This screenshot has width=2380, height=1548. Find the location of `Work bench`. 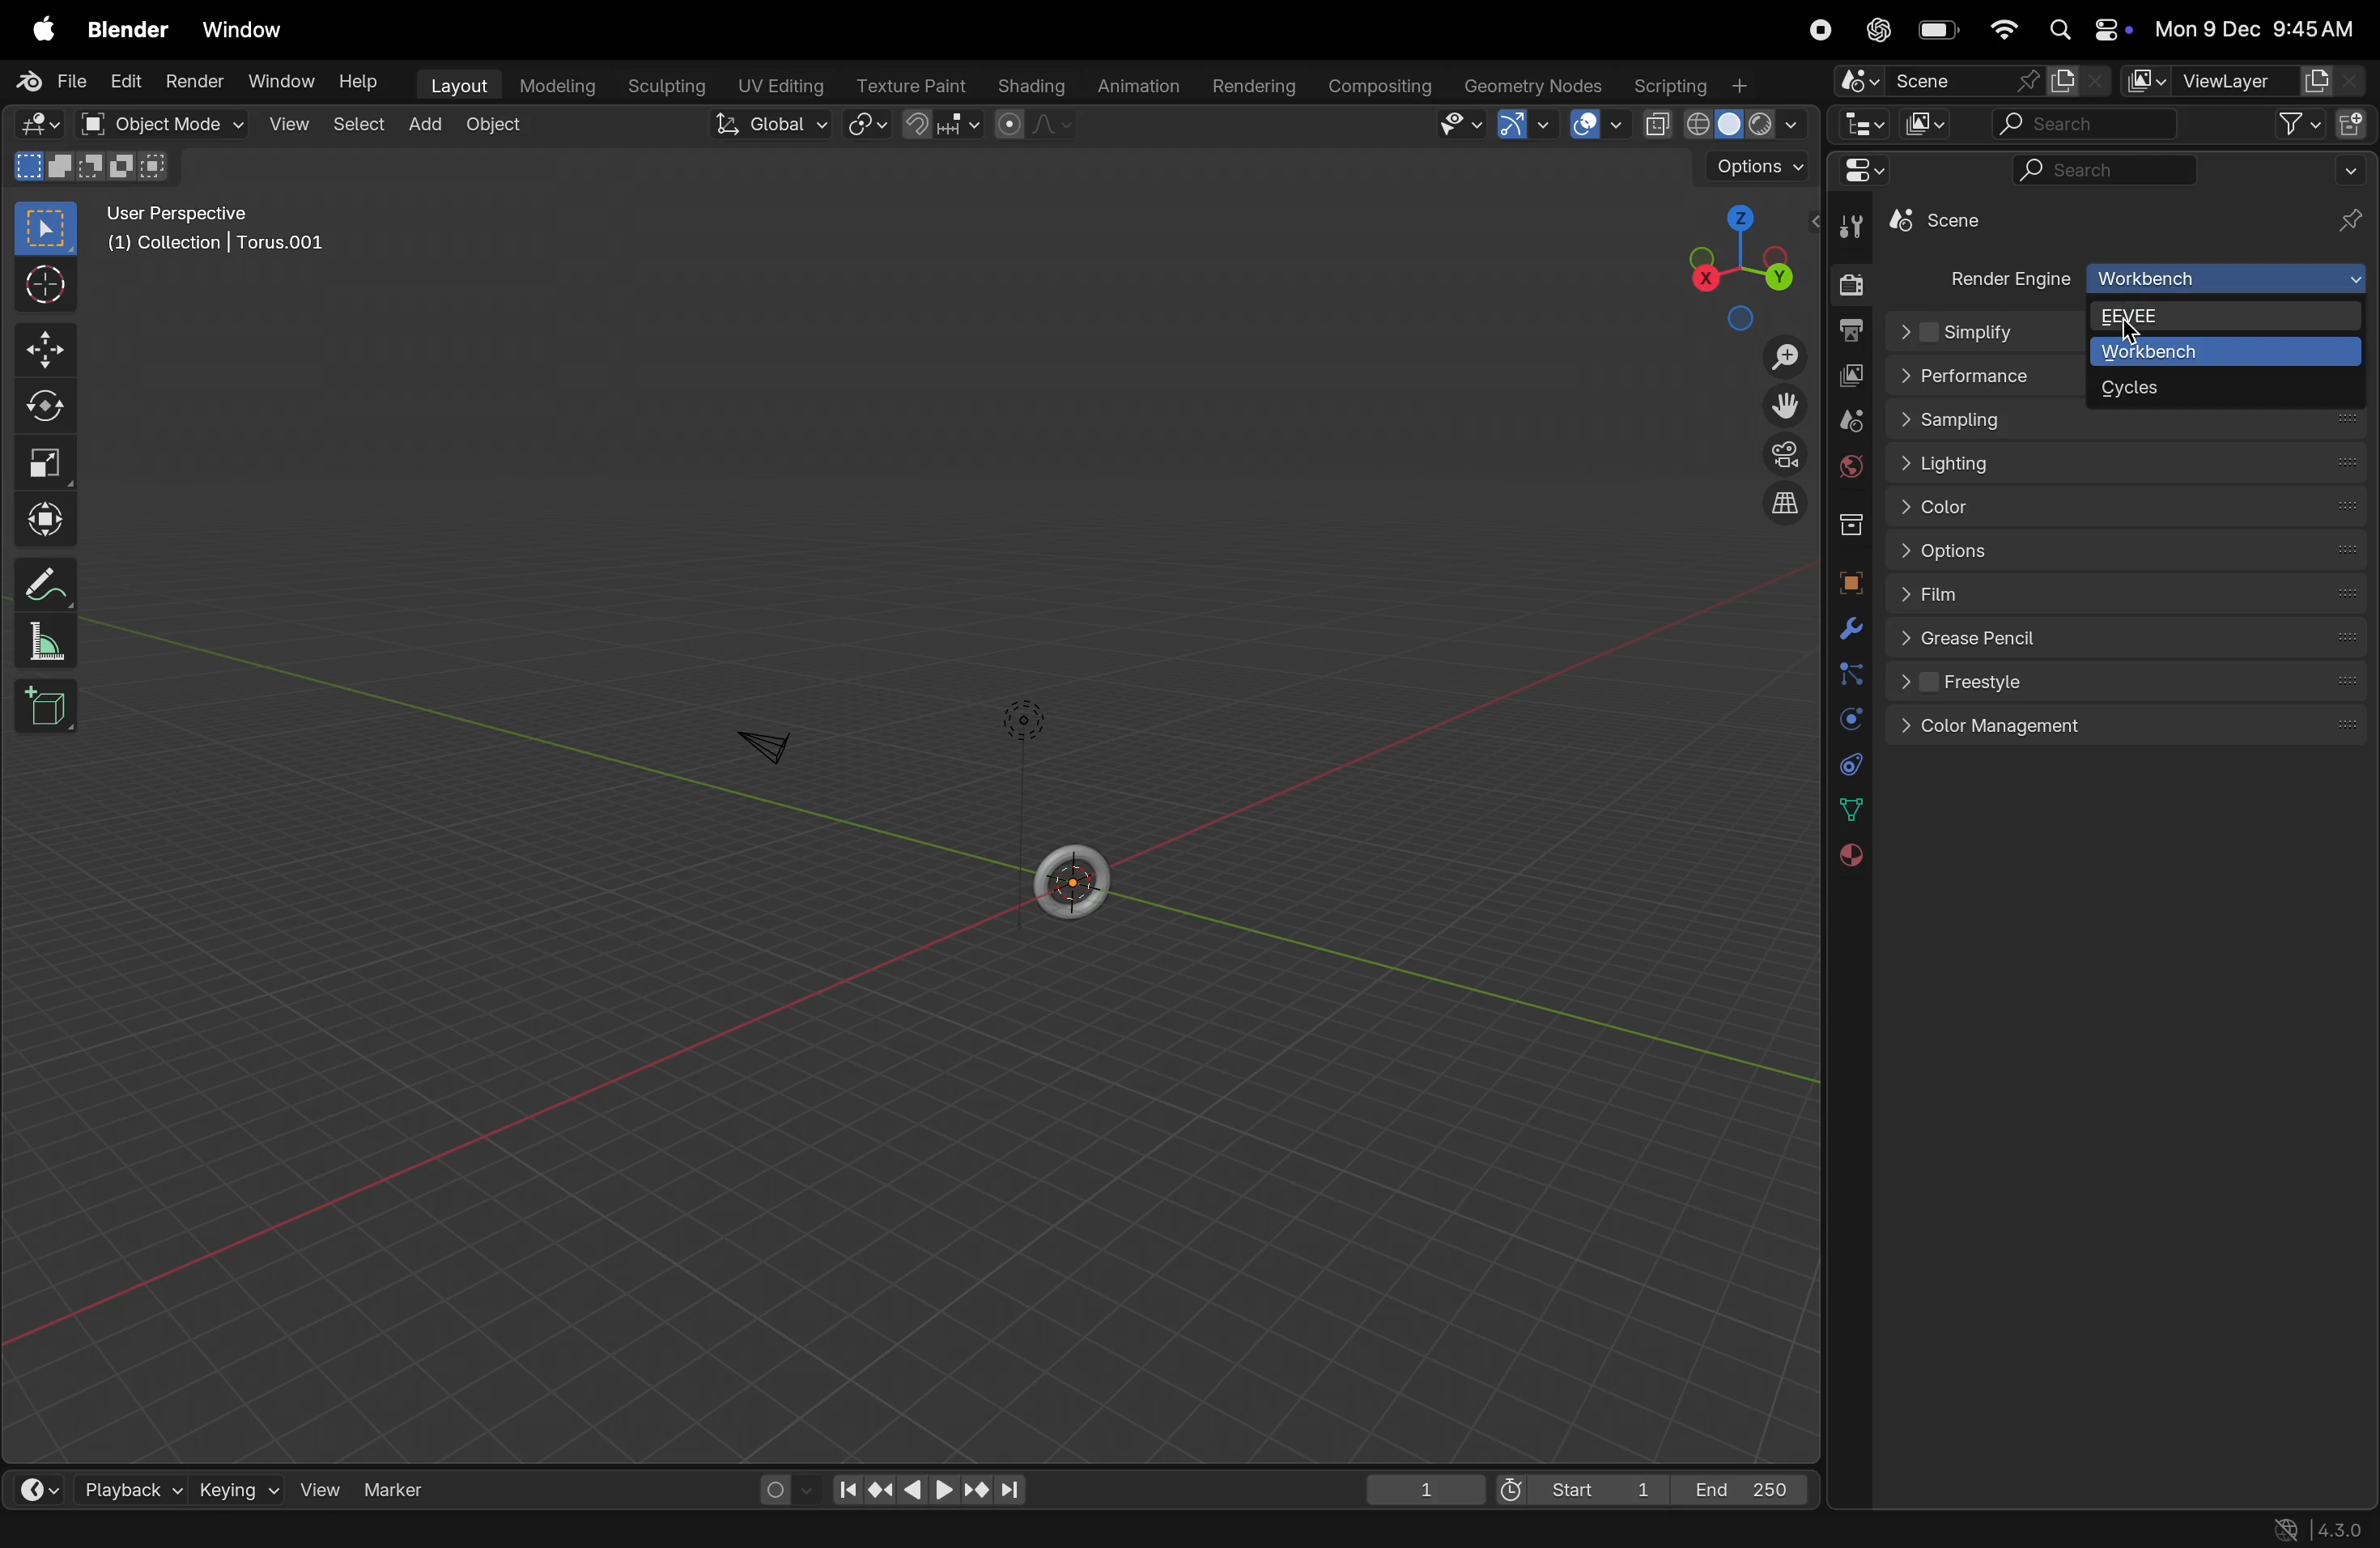

Work bench is located at coordinates (2229, 280).